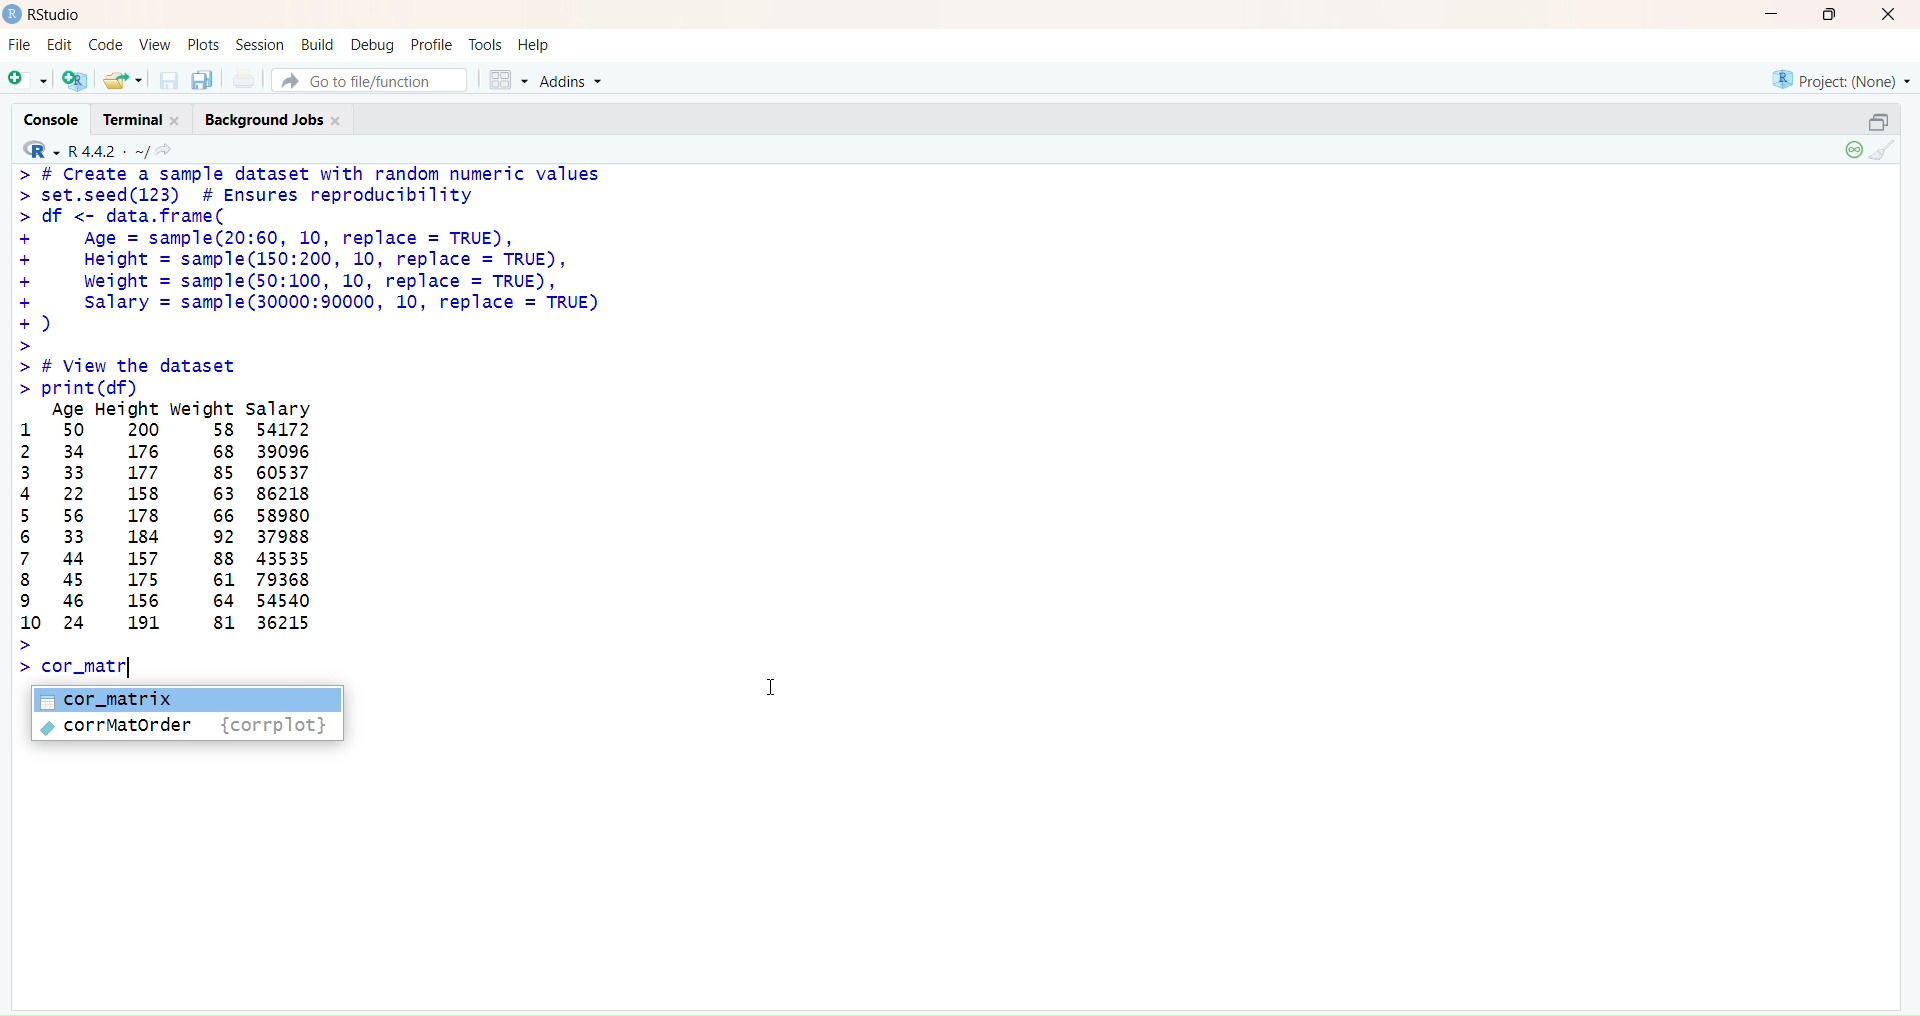  I want to click on Minimize, so click(1771, 15).